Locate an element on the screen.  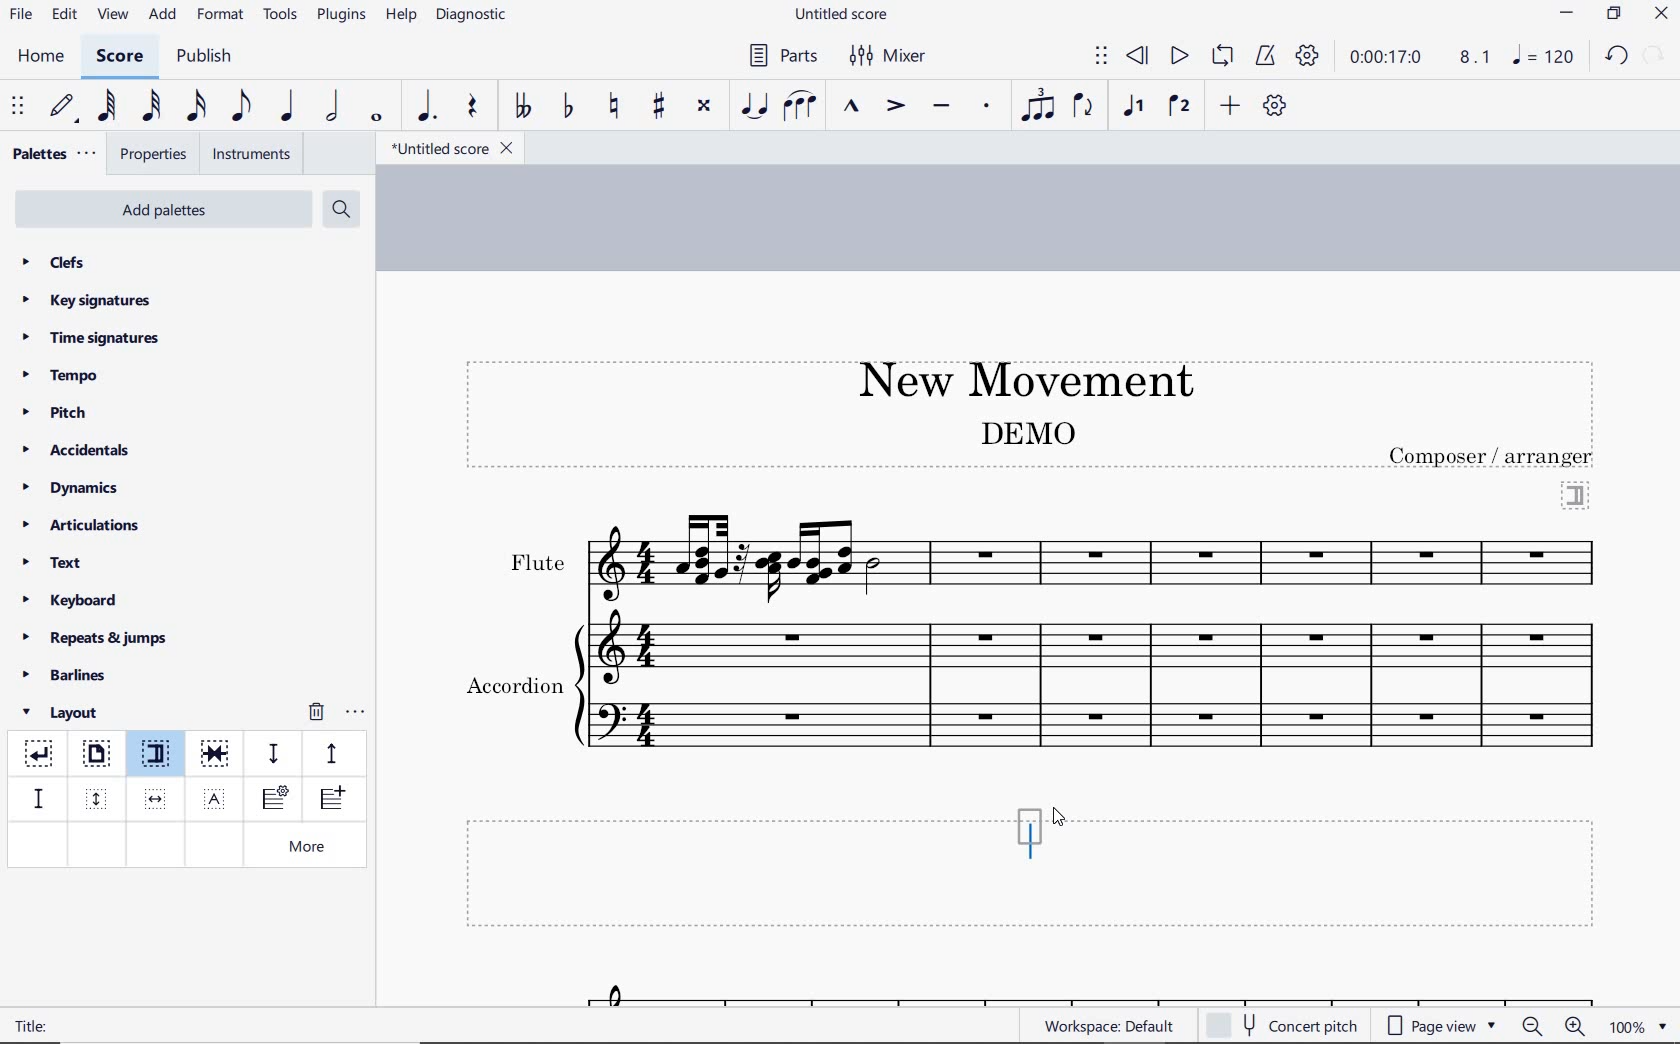
plugins is located at coordinates (341, 16).